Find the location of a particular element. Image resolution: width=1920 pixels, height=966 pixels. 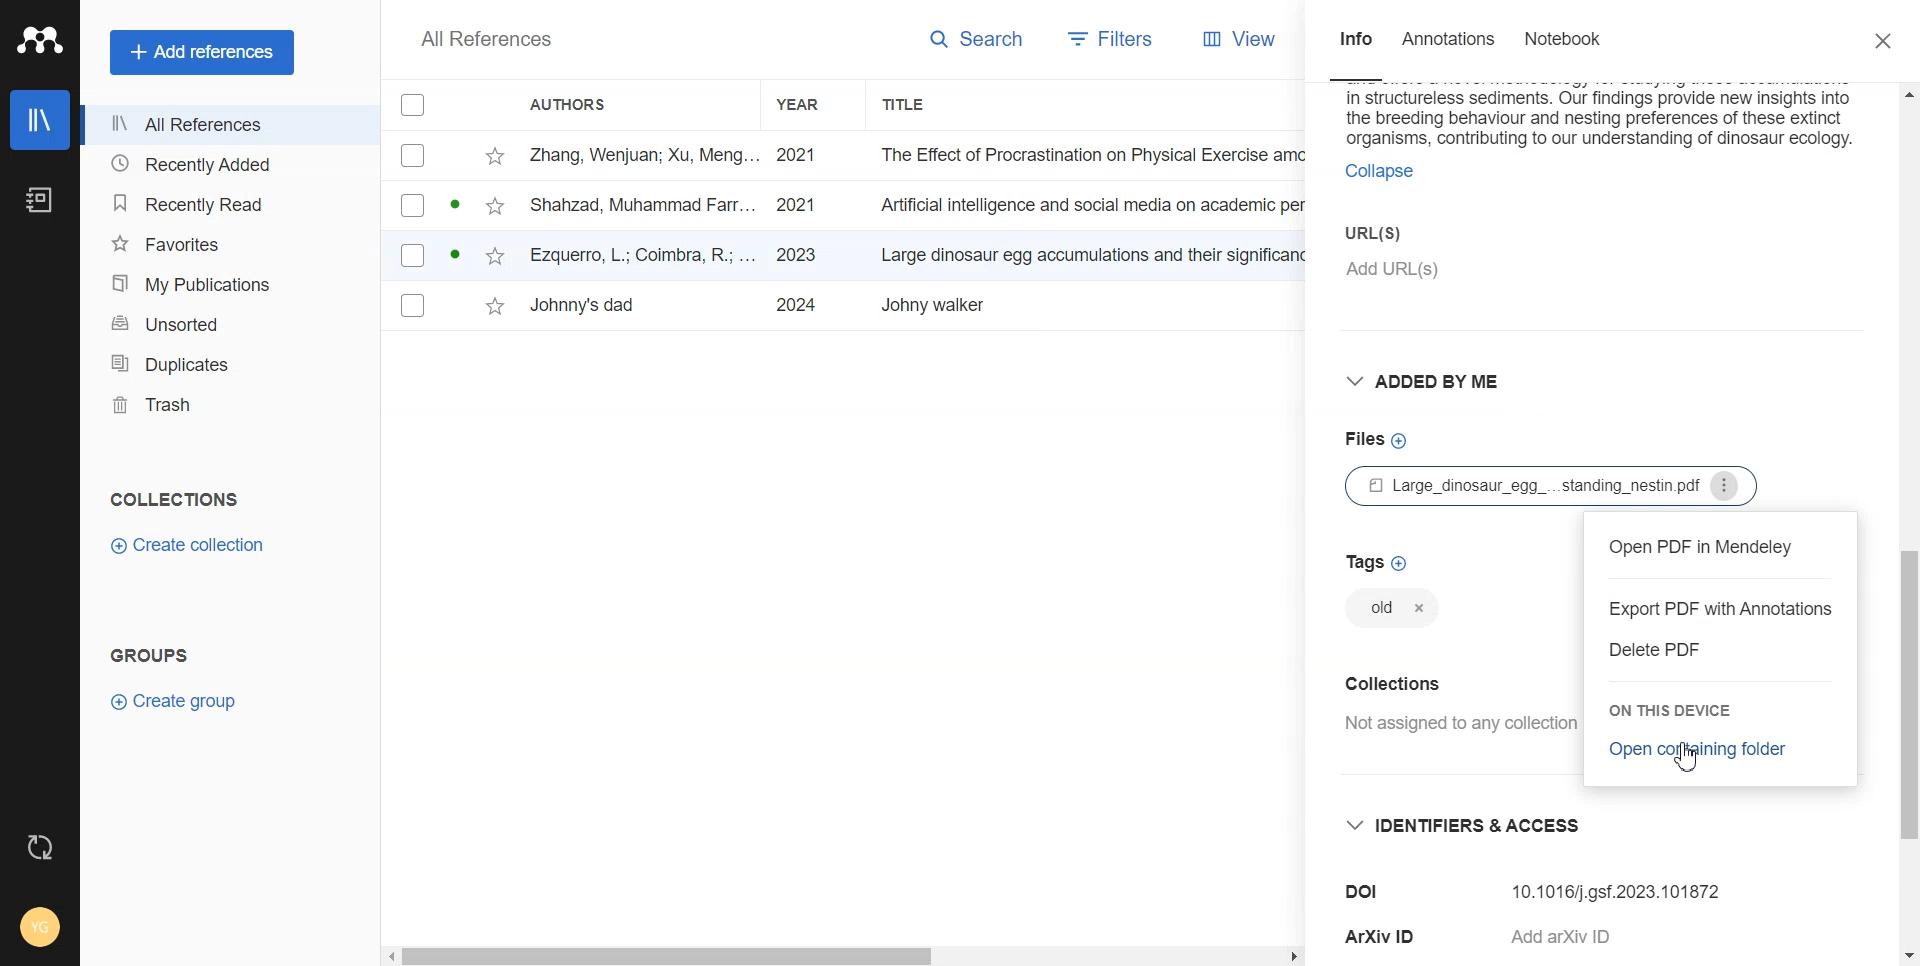

2023 is located at coordinates (794, 255).